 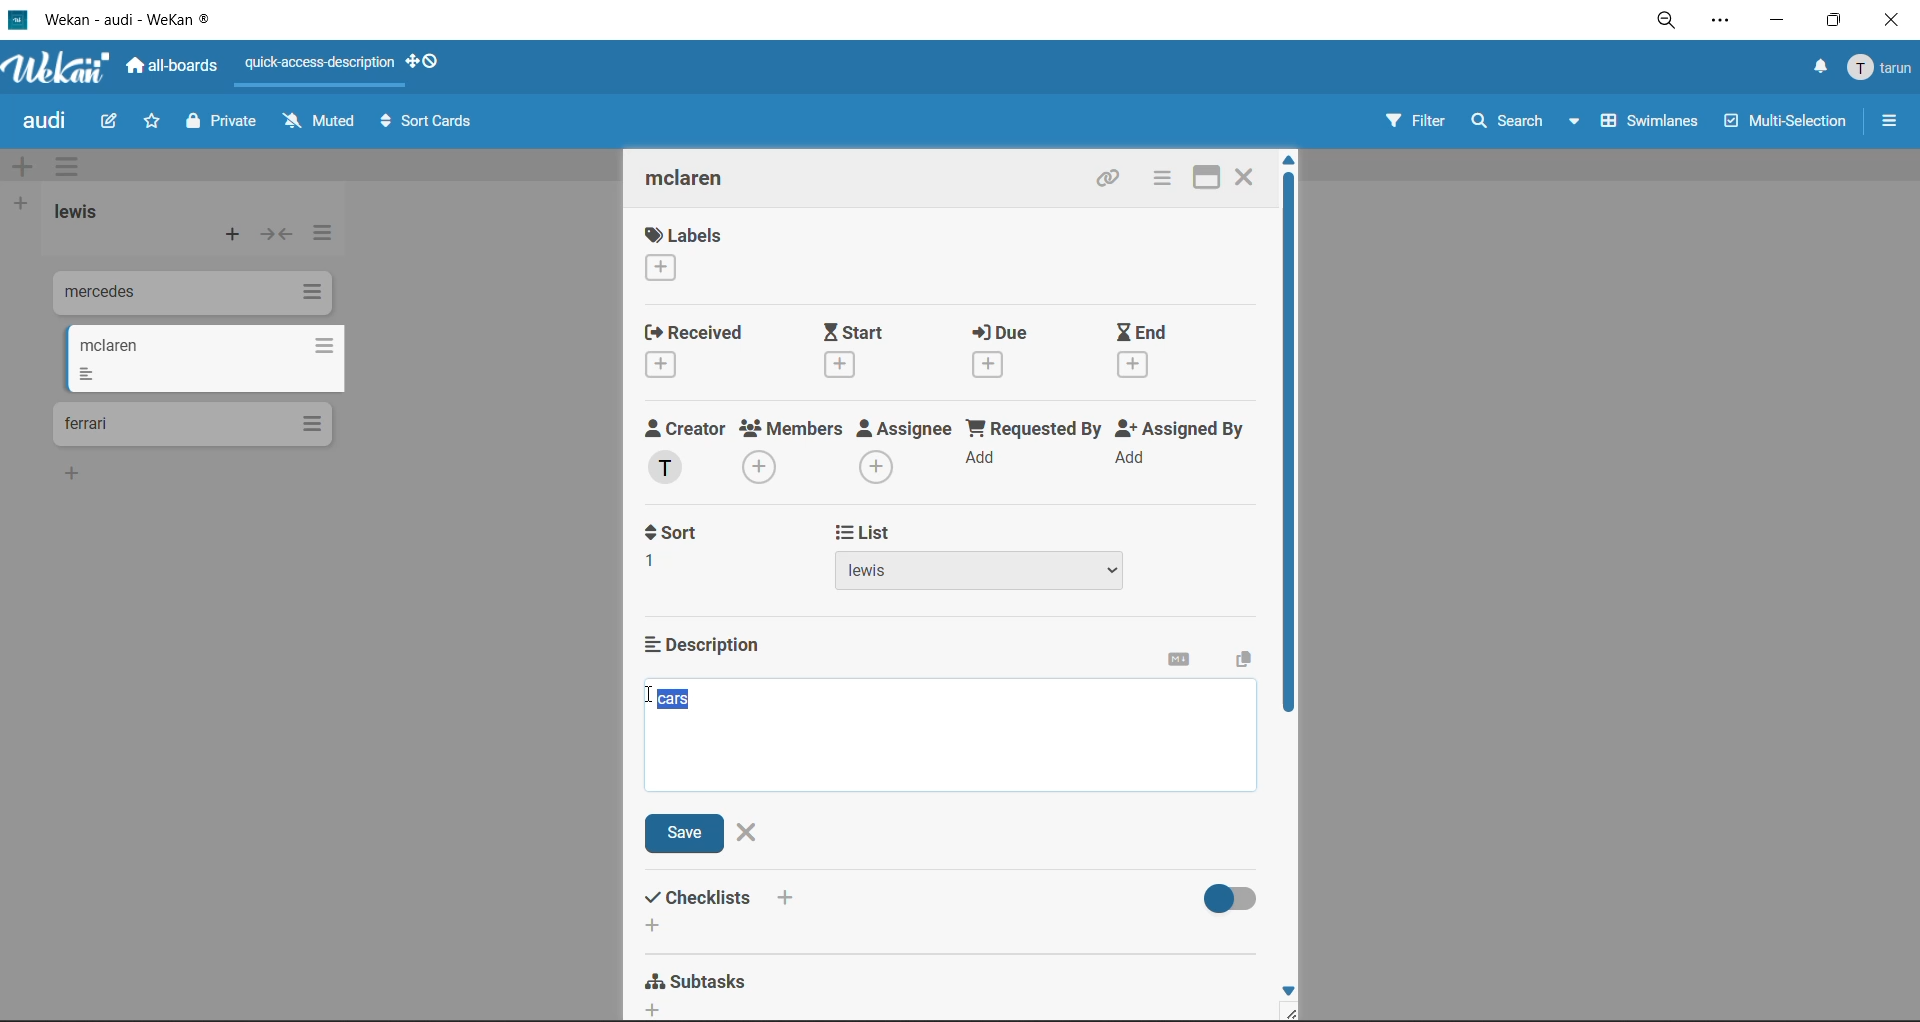 I want to click on markdown, so click(x=1185, y=663).